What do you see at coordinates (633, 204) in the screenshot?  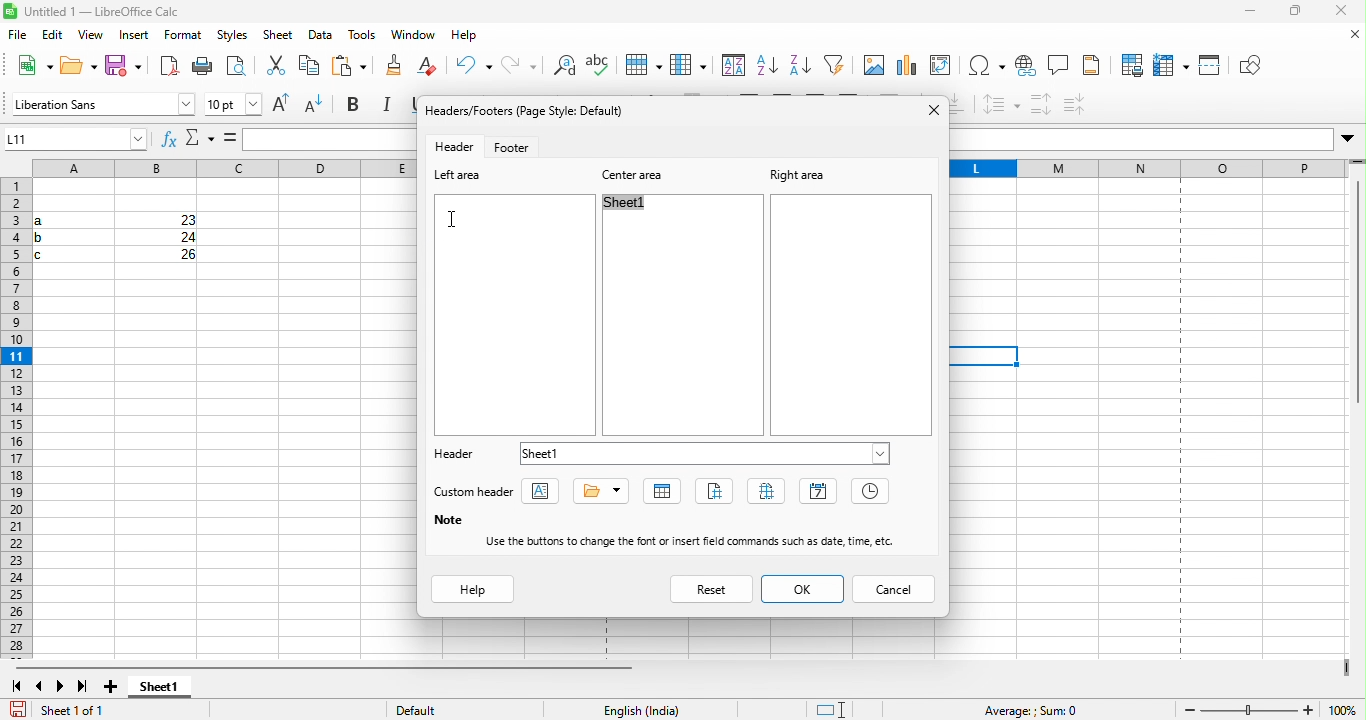 I see `sheet1` at bounding box center [633, 204].